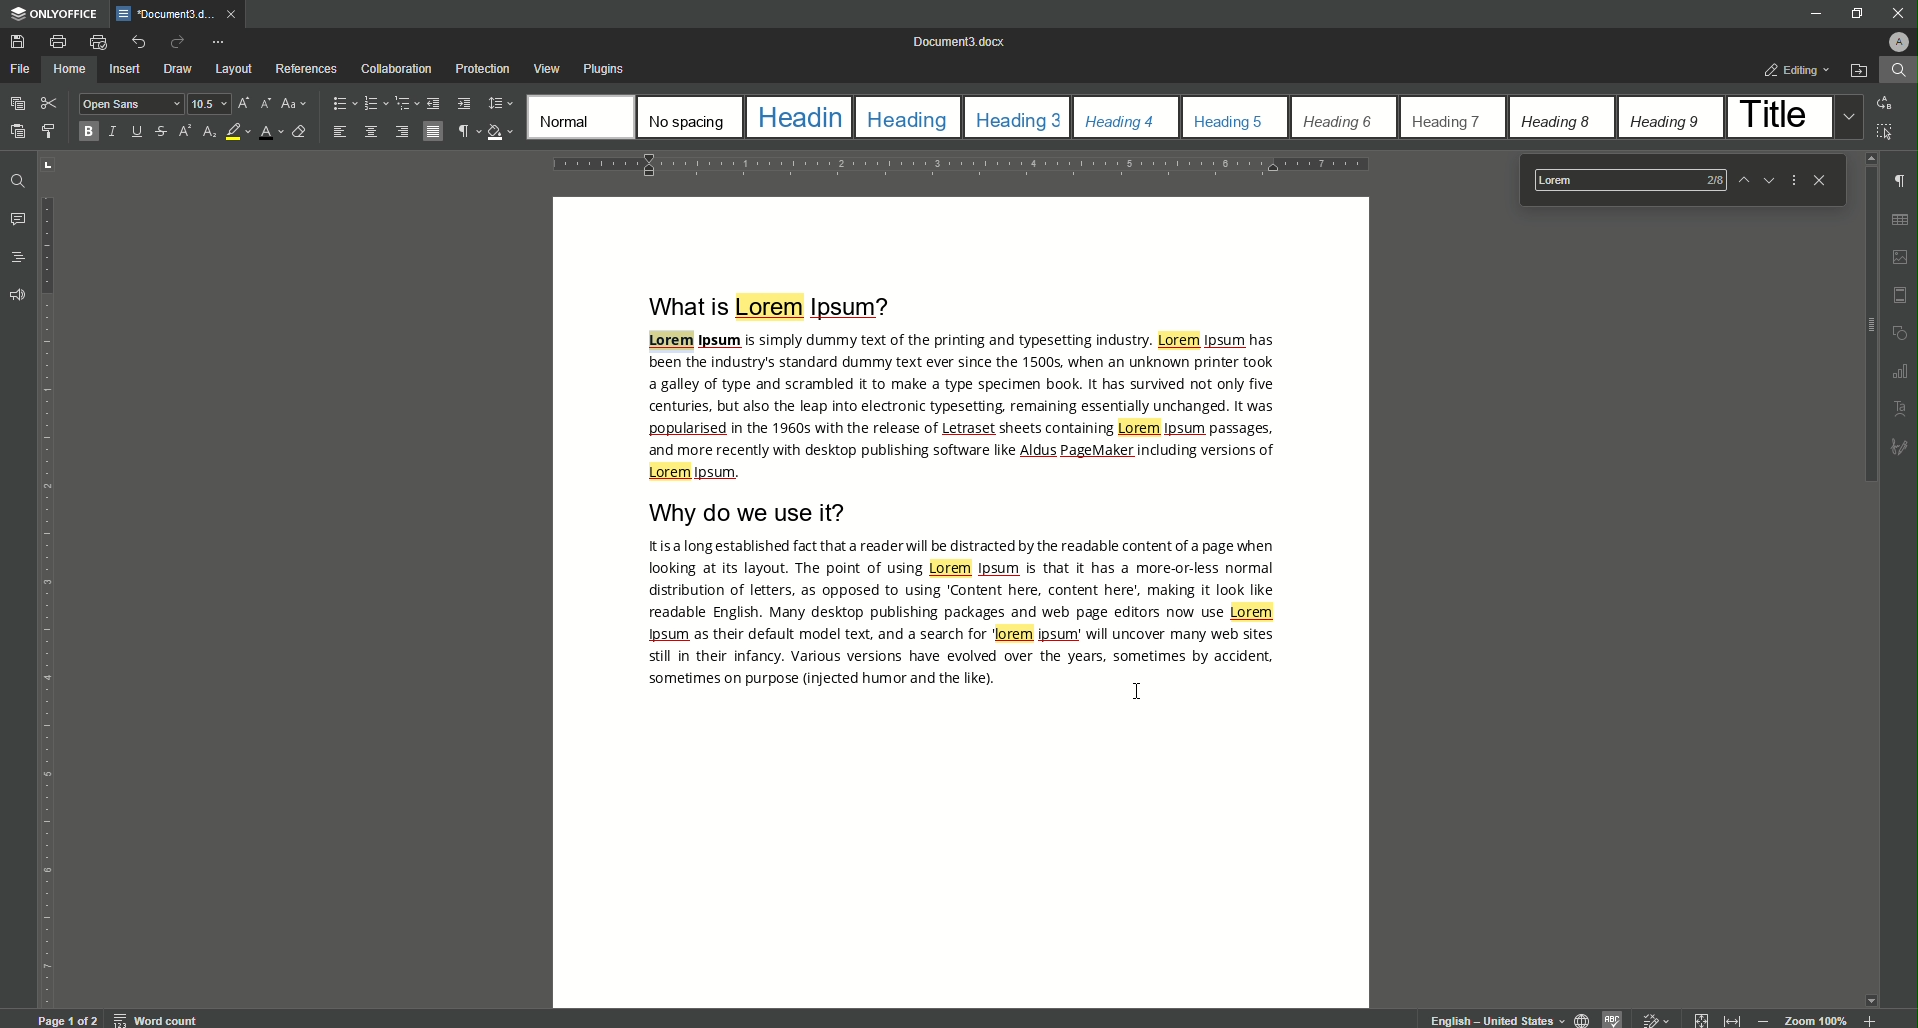 This screenshot has height=1028, width=1918. What do you see at coordinates (967, 613) in the screenshot?
I see `Text` at bounding box center [967, 613].